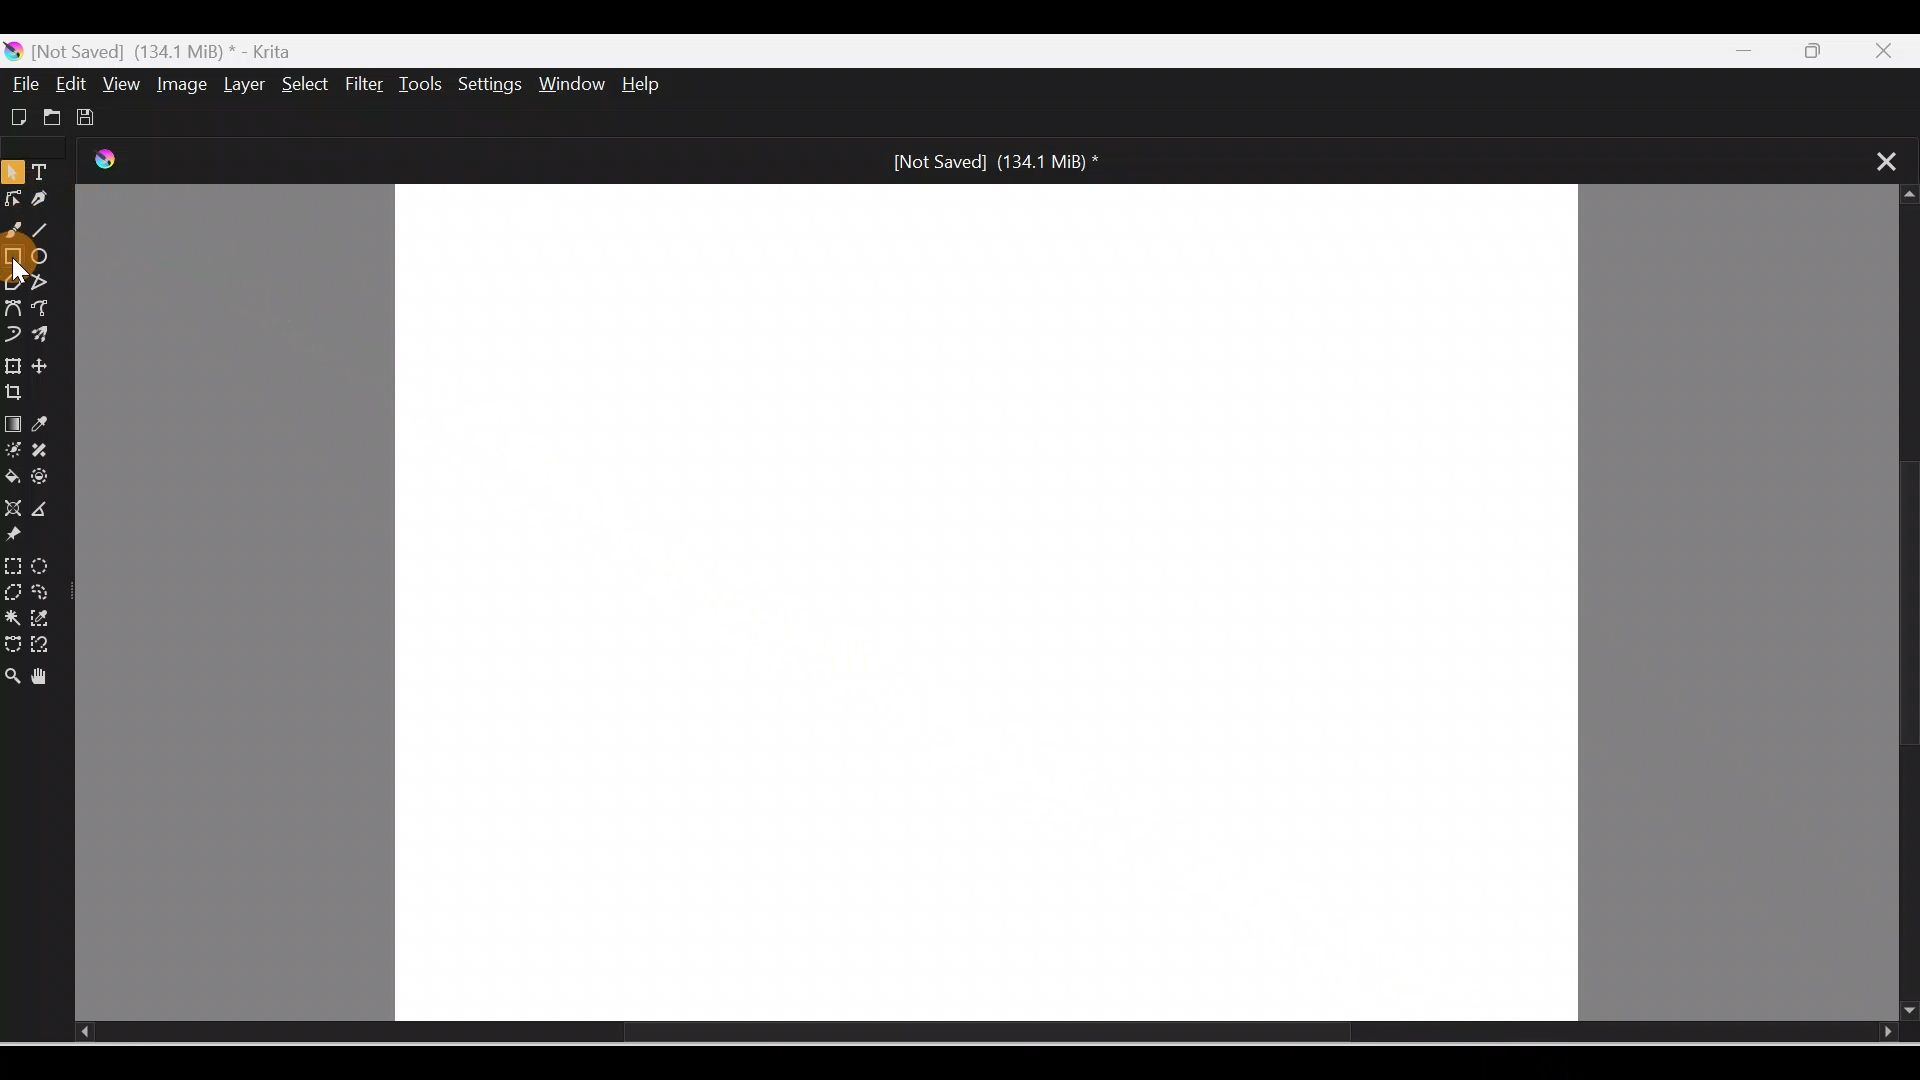 The width and height of the screenshot is (1920, 1080). Describe the element at coordinates (12, 639) in the screenshot. I see `Bezier curve selection tool` at that location.